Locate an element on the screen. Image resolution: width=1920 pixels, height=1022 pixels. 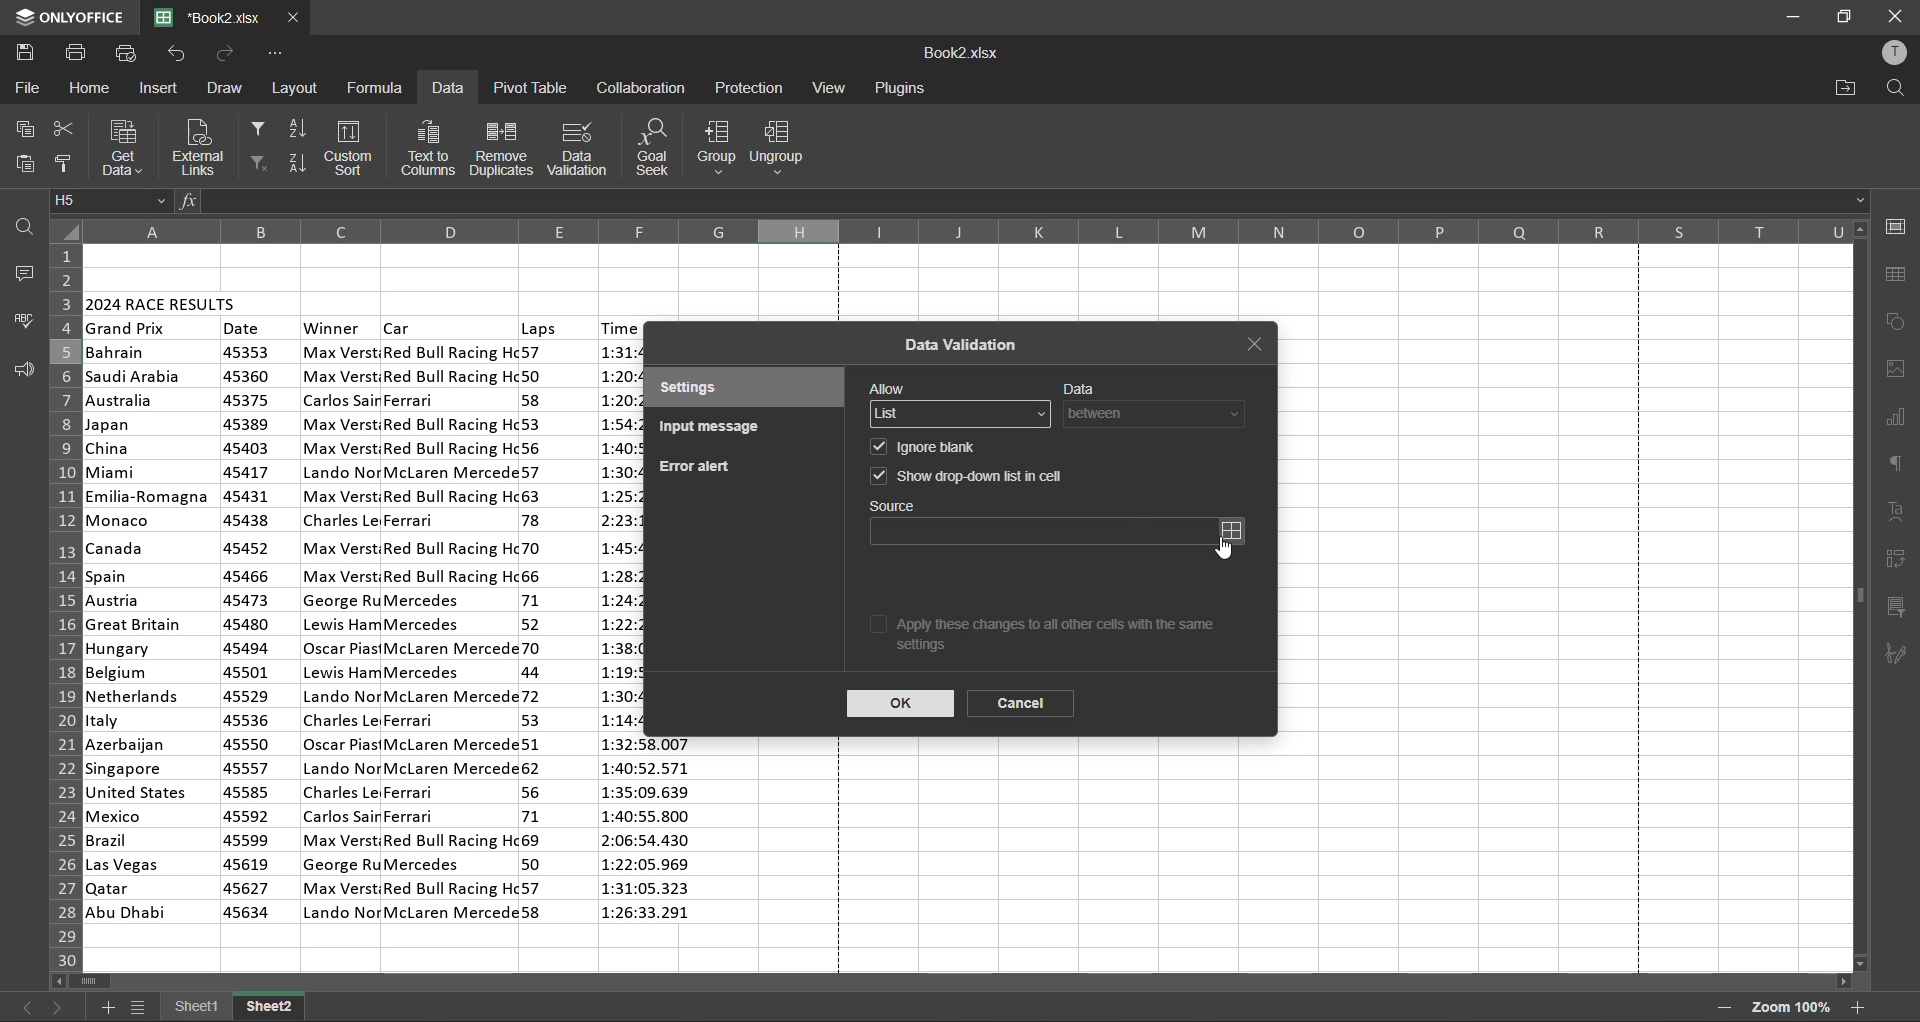
save is located at coordinates (30, 53).